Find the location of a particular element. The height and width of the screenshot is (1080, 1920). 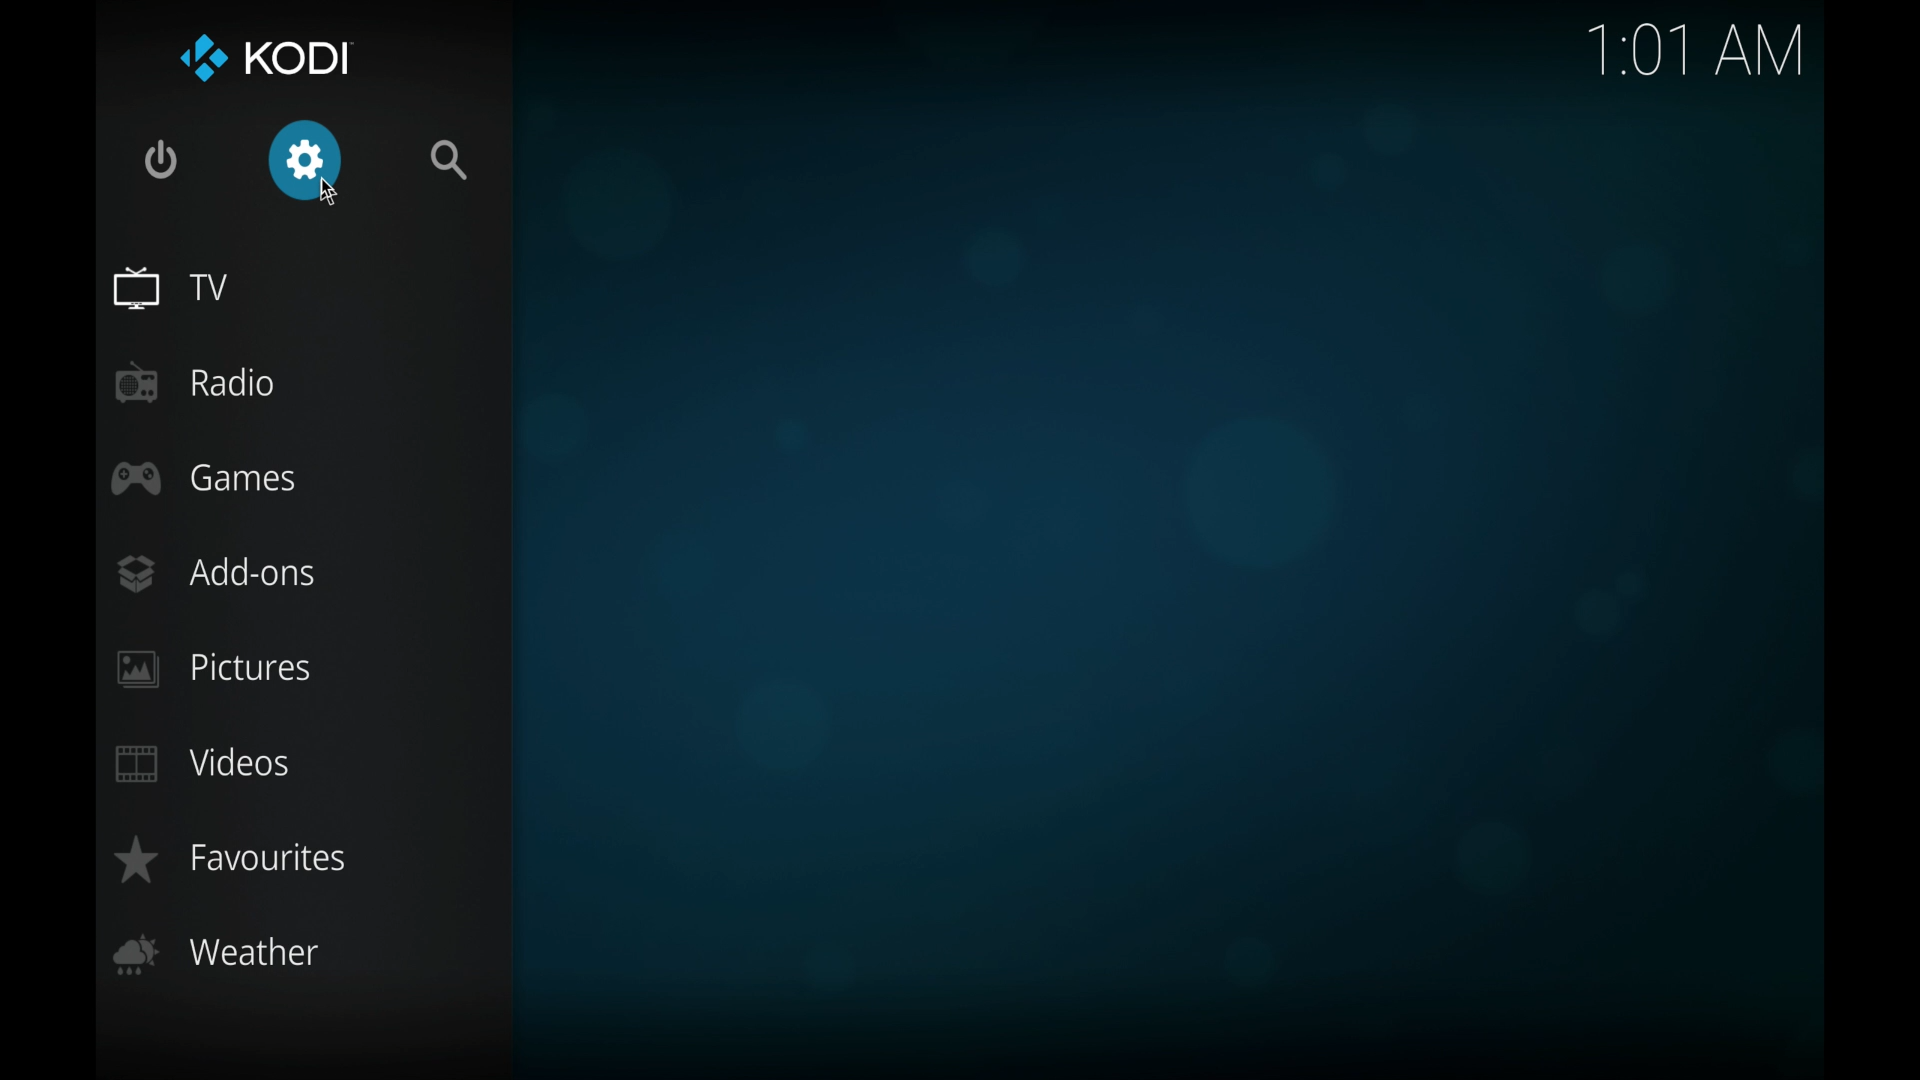

settings is located at coordinates (306, 161).